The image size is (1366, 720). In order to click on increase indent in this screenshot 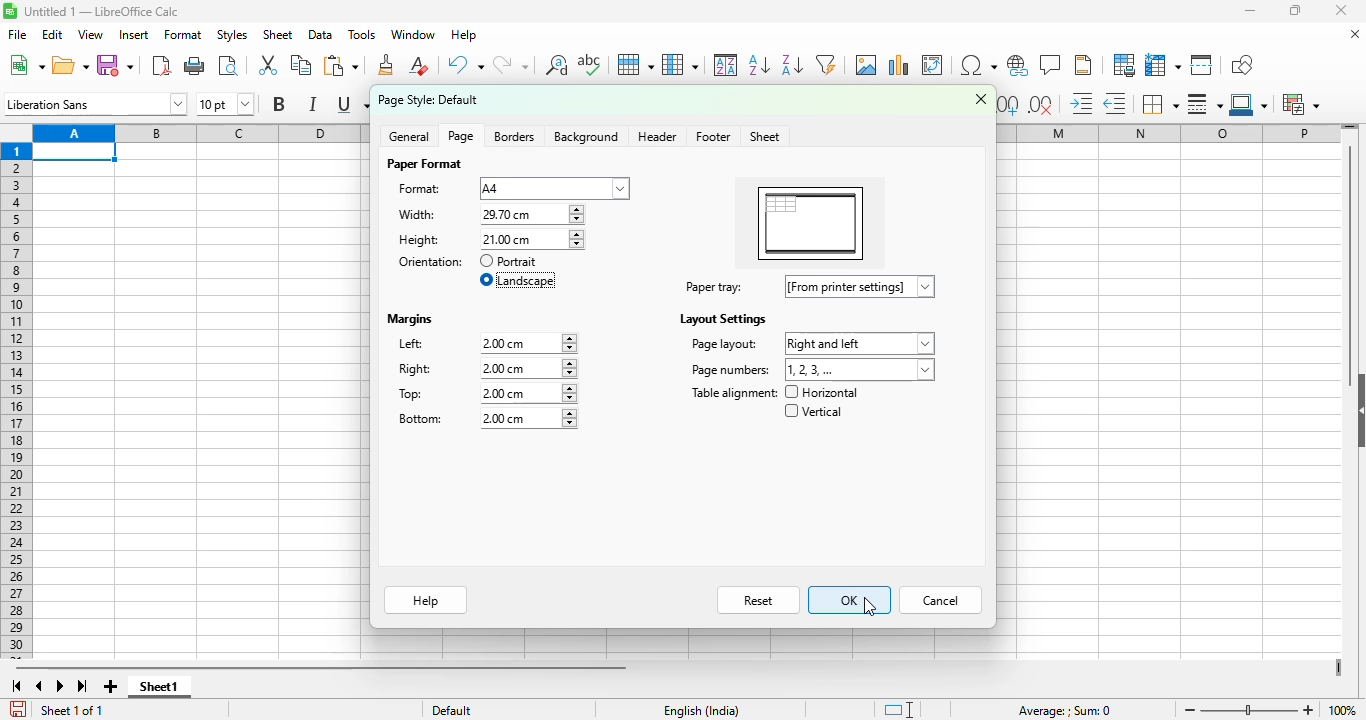, I will do `click(1081, 103)`.